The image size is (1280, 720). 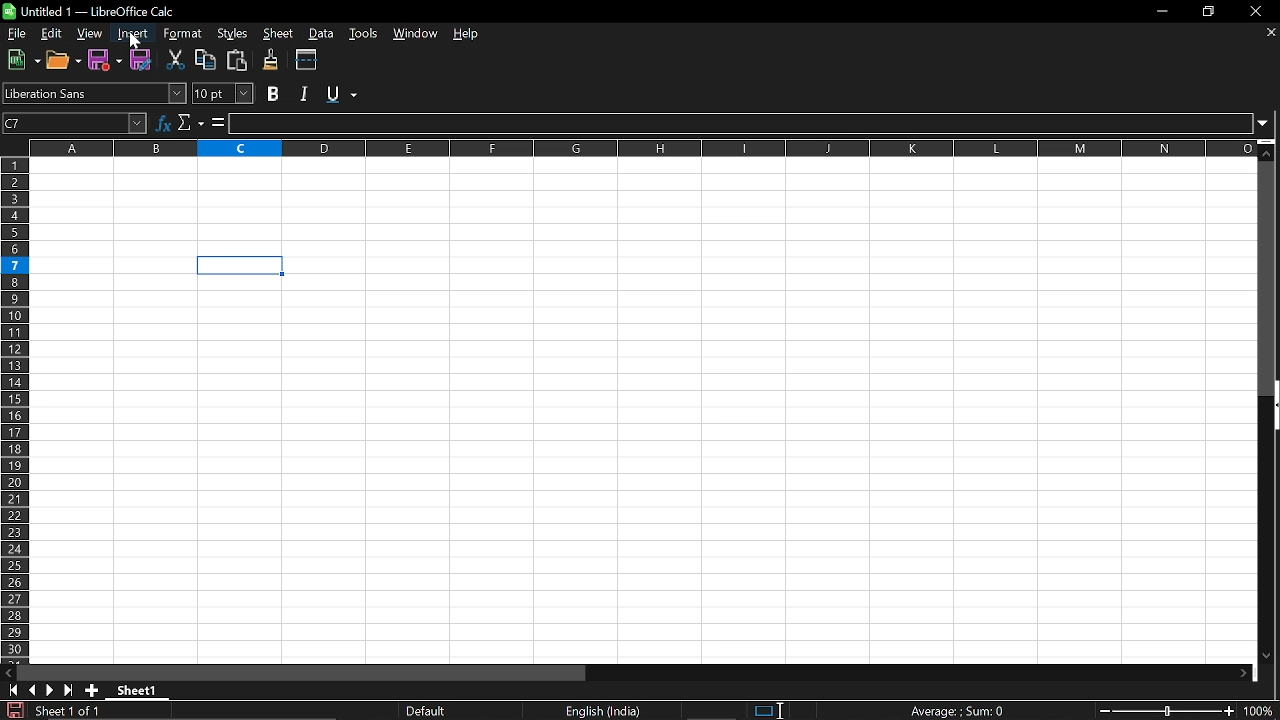 What do you see at coordinates (13, 710) in the screenshot?
I see `Save` at bounding box center [13, 710].